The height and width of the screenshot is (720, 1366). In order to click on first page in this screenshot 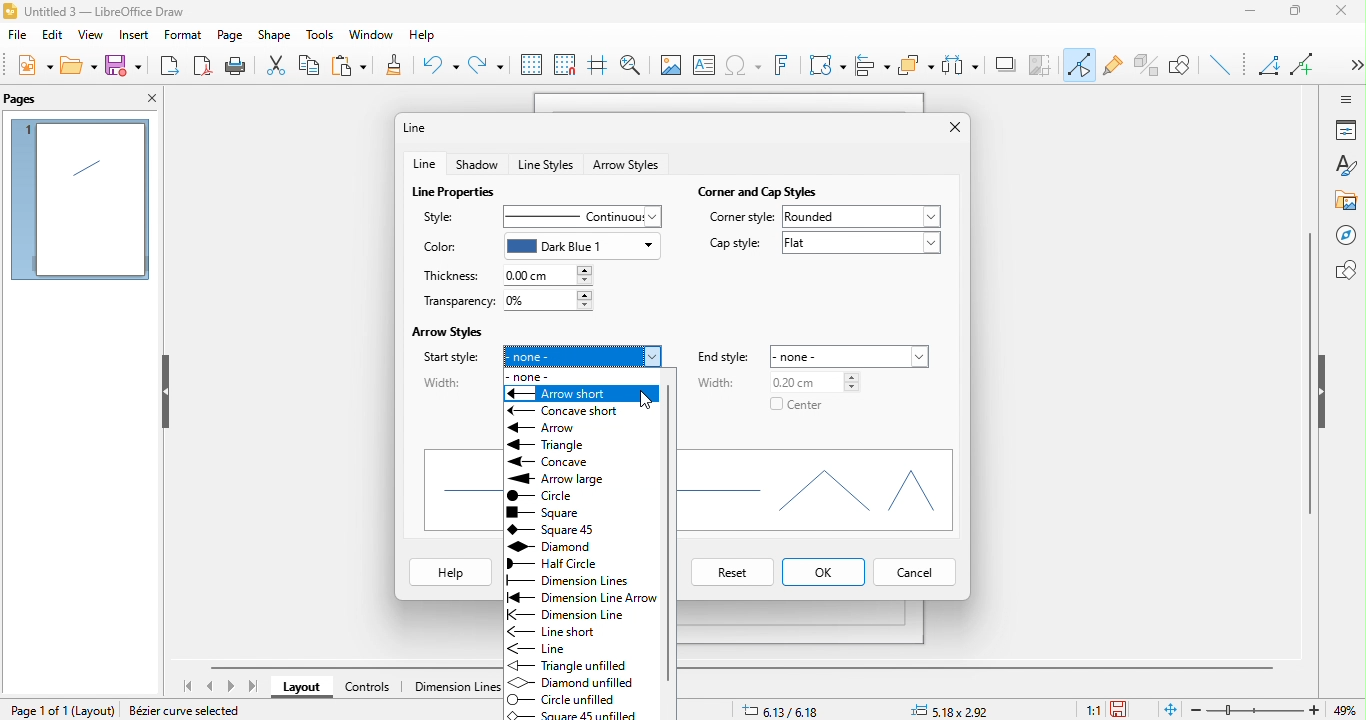, I will do `click(191, 686)`.